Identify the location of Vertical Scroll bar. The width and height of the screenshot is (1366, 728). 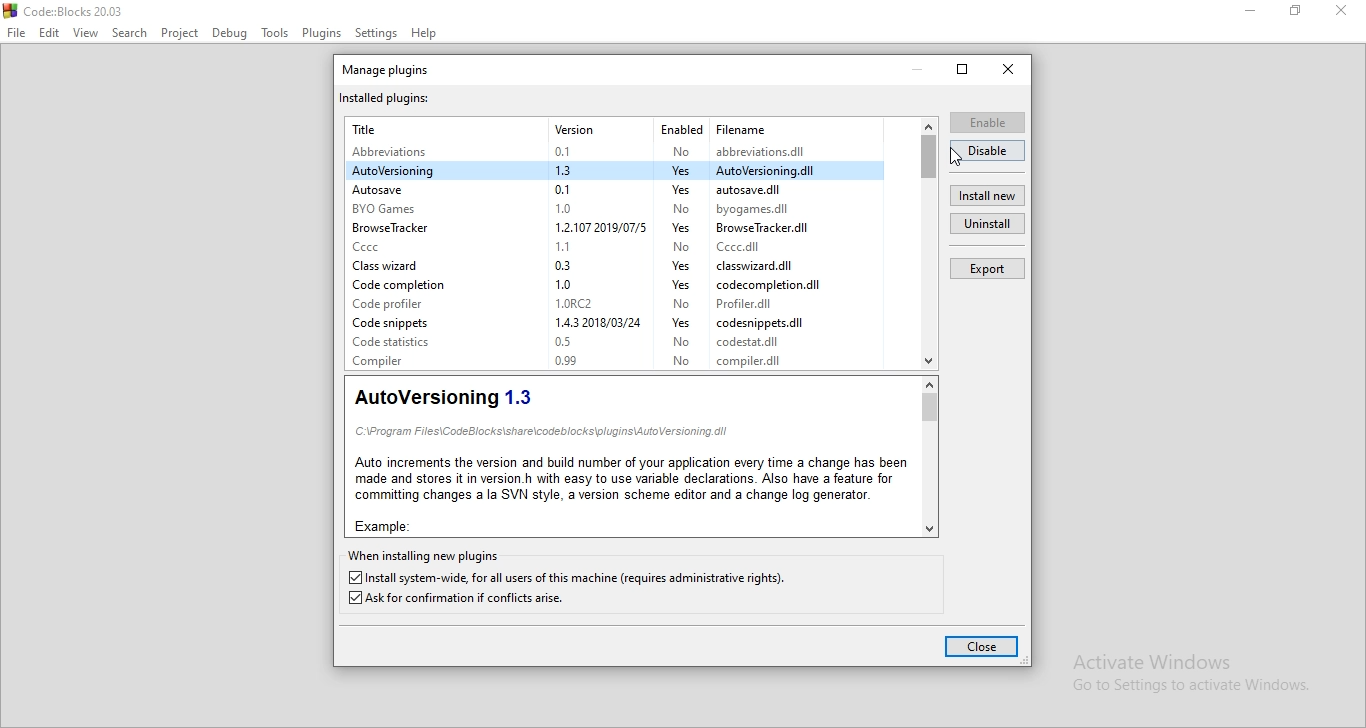
(928, 157).